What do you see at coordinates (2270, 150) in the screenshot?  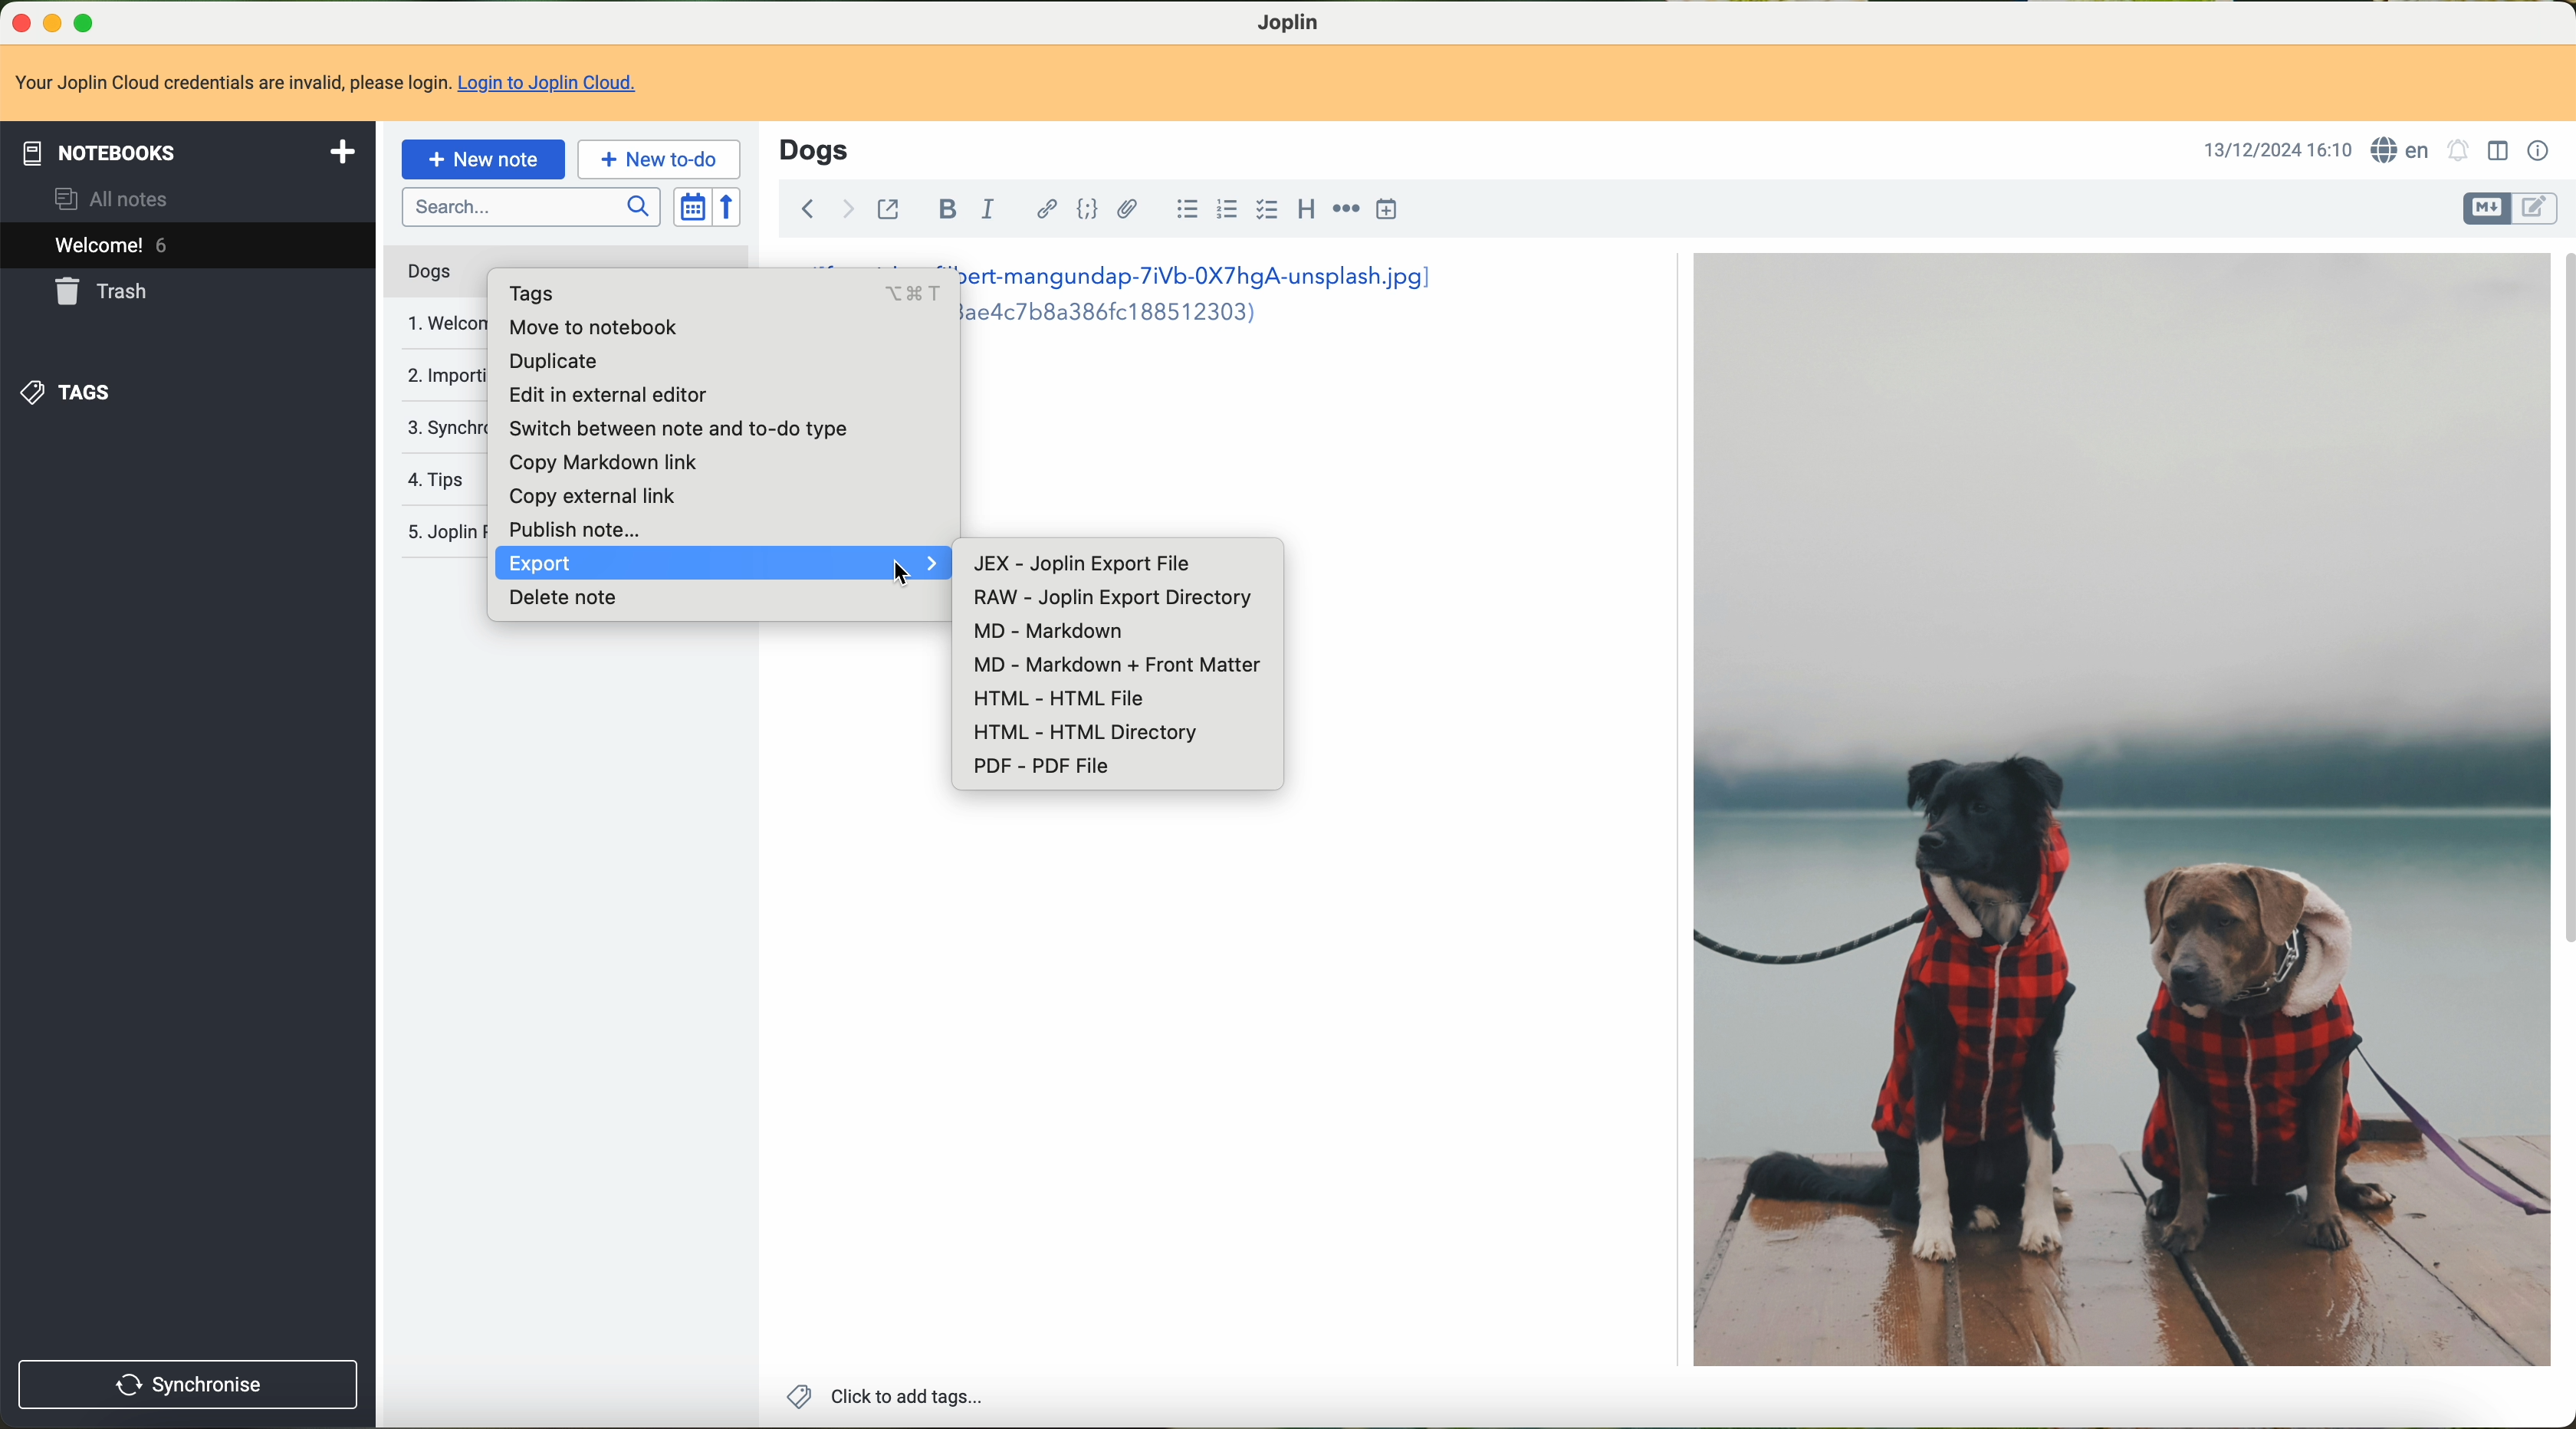 I see `13/12/2024 16:10` at bounding box center [2270, 150].